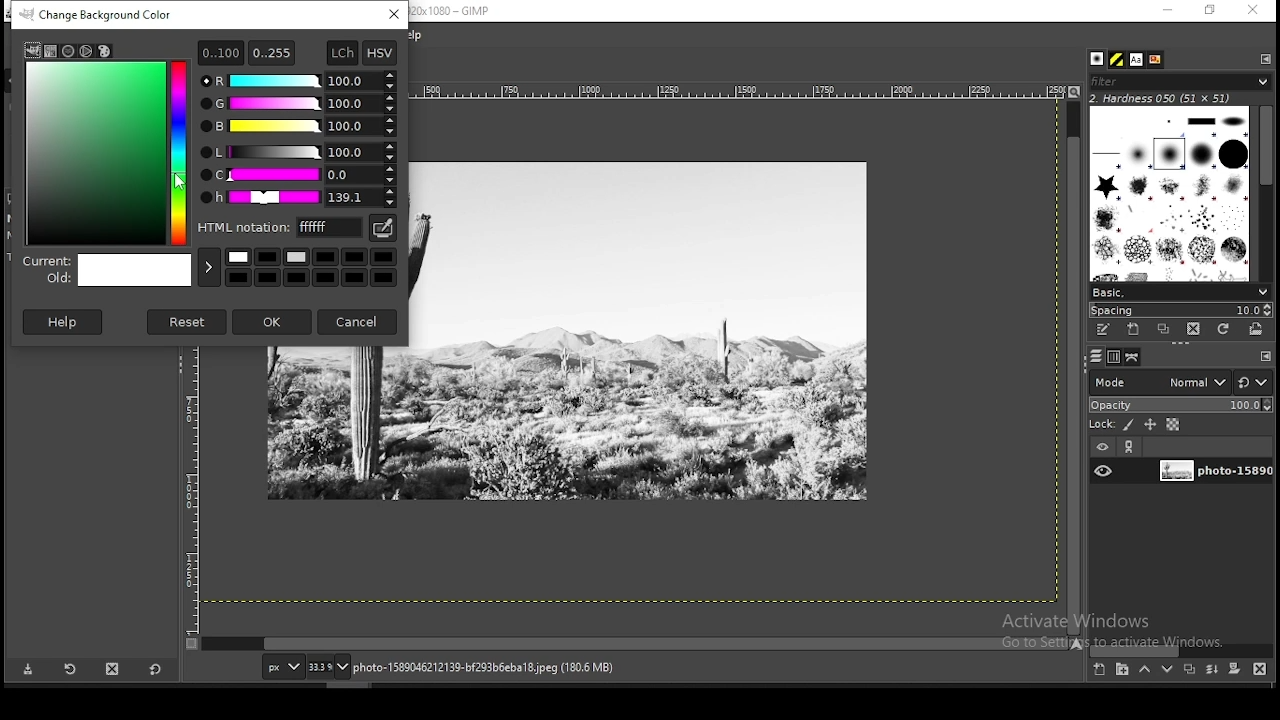 The image size is (1280, 720). What do you see at coordinates (1103, 472) in the screenshot?
I see `layer visibility on/off` at bounding box center [1103, 472].